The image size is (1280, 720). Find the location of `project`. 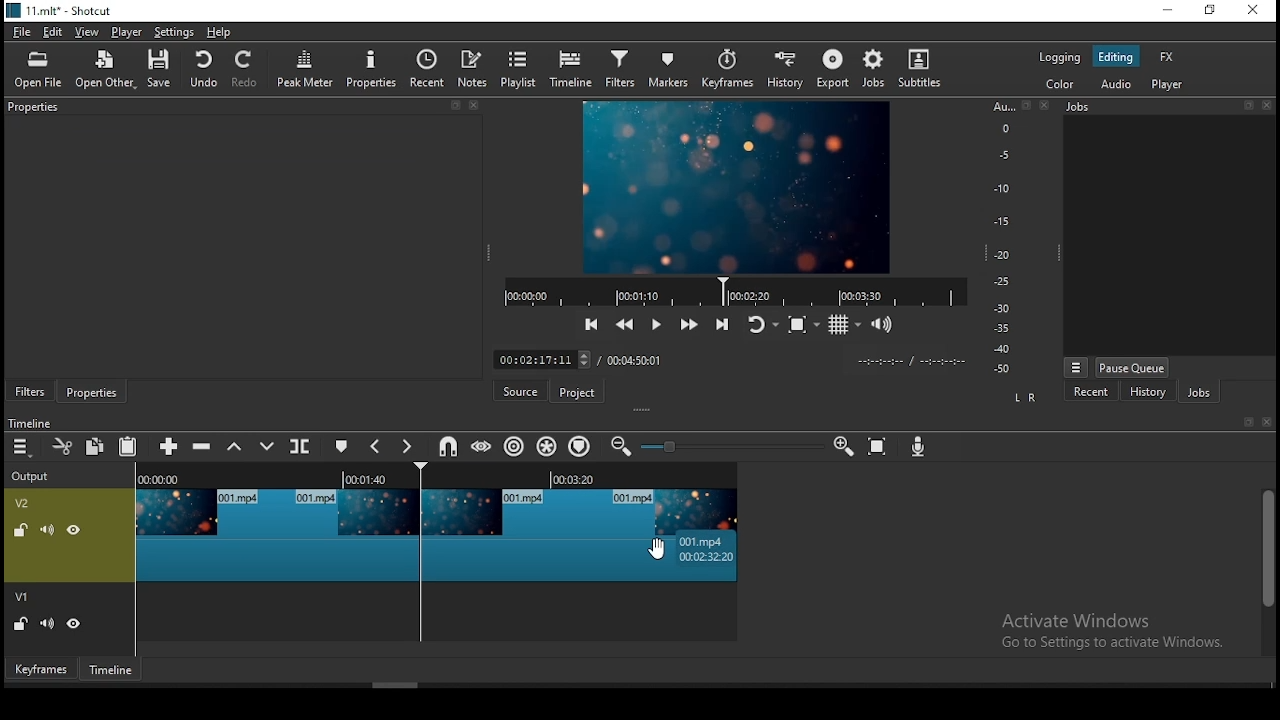

project is located at coordinates (579, 392).